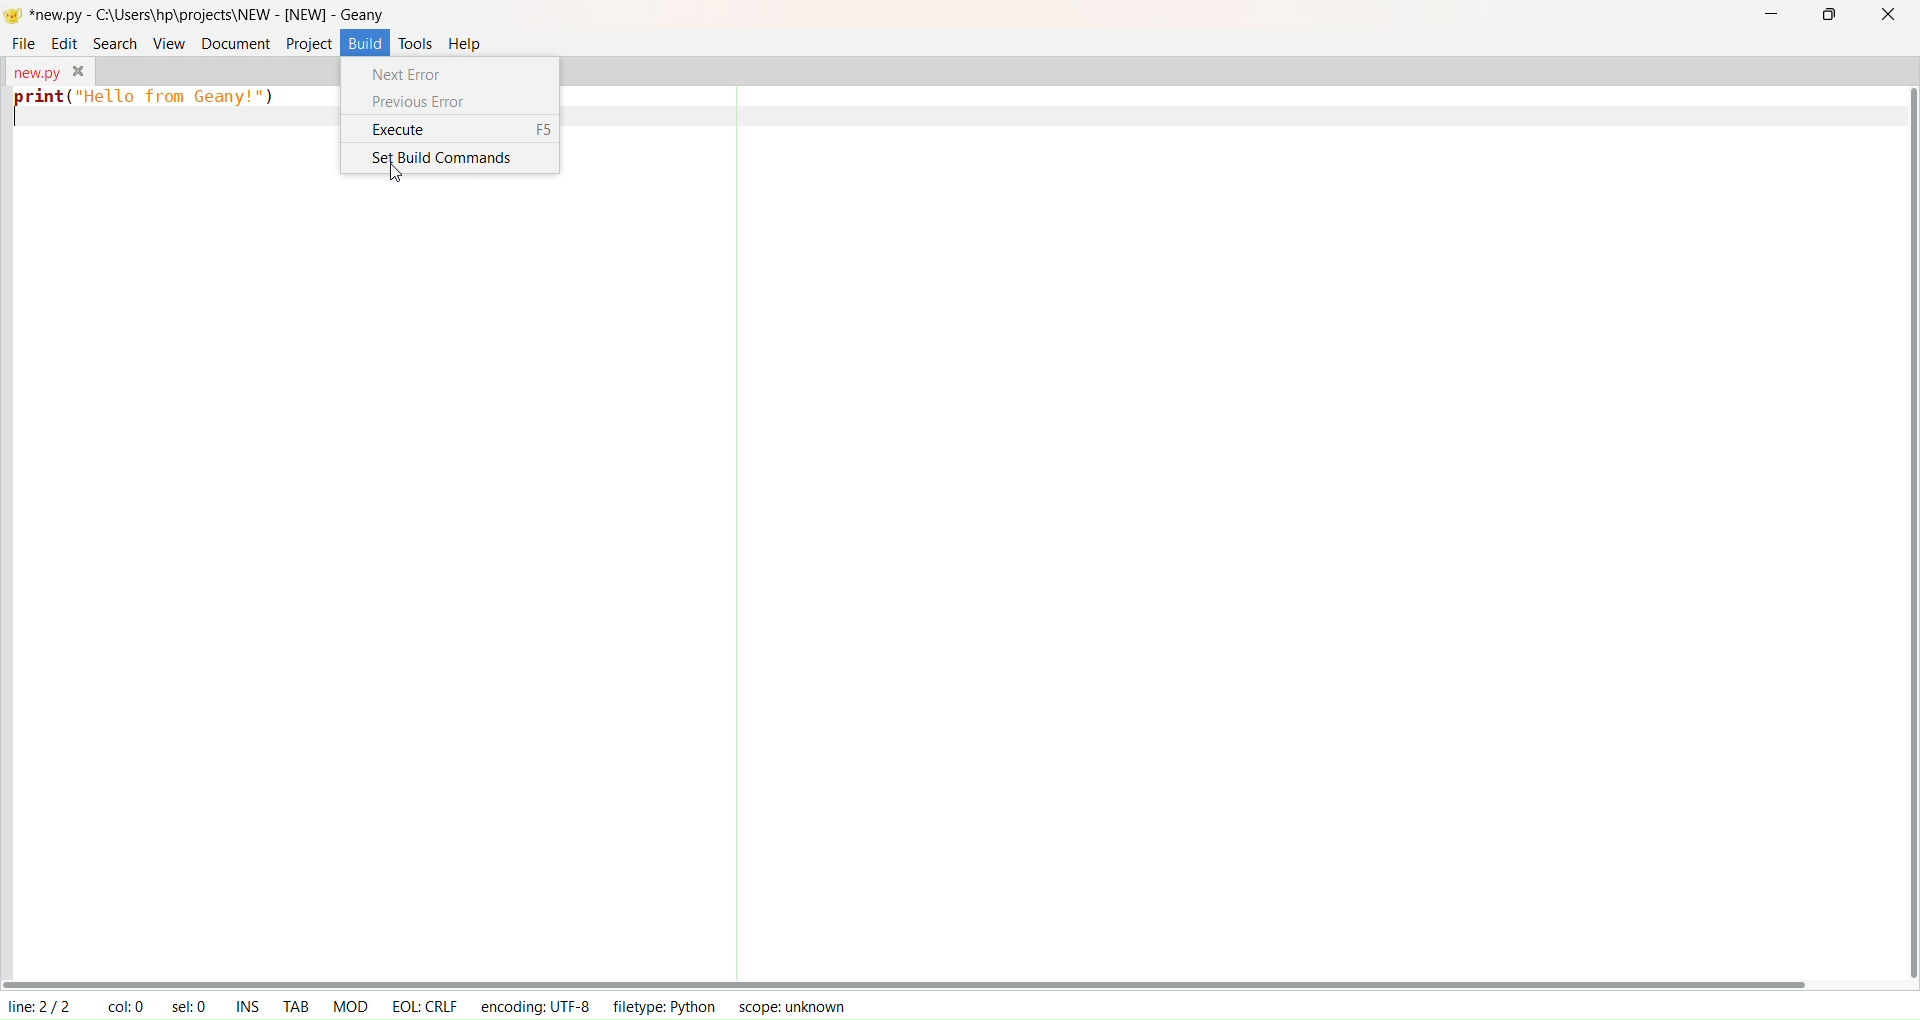 Image resolution: width=1920 pixels, height=1020 pixels. What do you see at coordinates (125, 1006) in the screenshot?
I see `col: 0` at bounding box center [125, 1006].